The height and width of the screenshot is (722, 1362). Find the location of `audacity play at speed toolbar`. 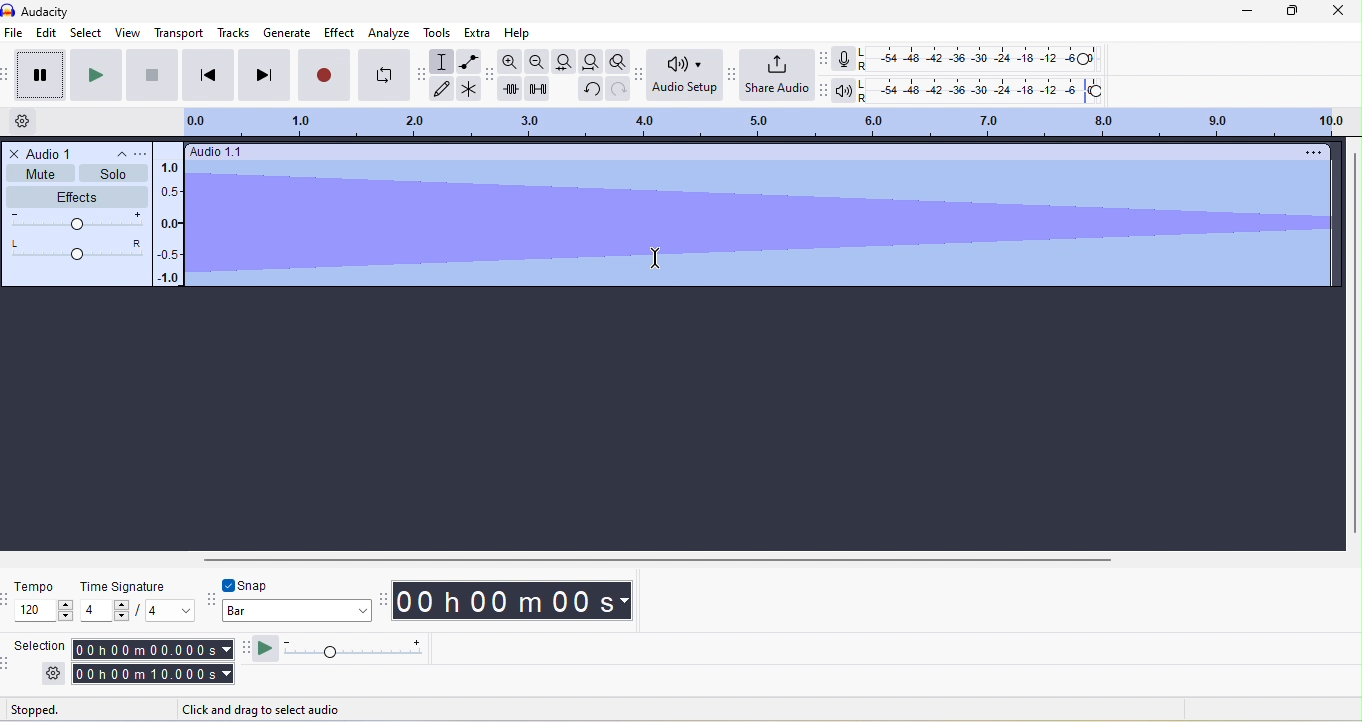

audacity play at speed toolbar is located at coordinates (243, 649).